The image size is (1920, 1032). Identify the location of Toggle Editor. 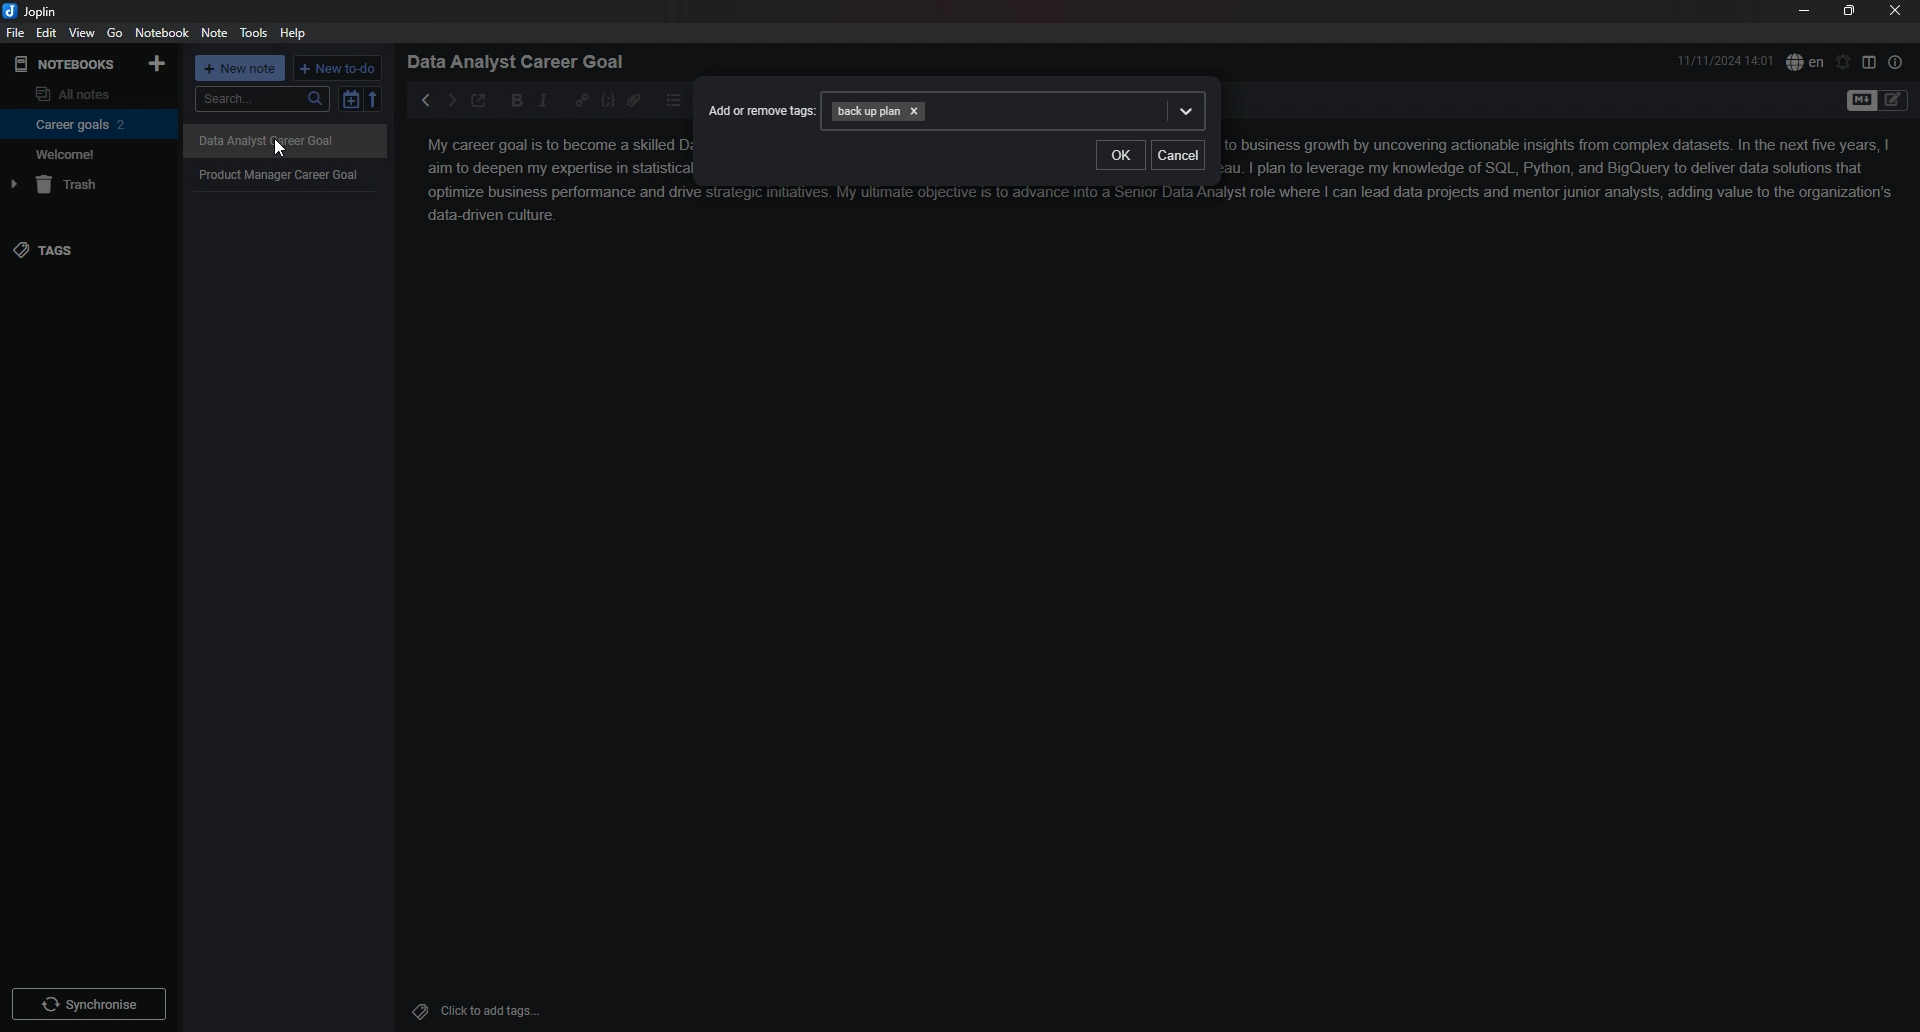
(1894, 102).